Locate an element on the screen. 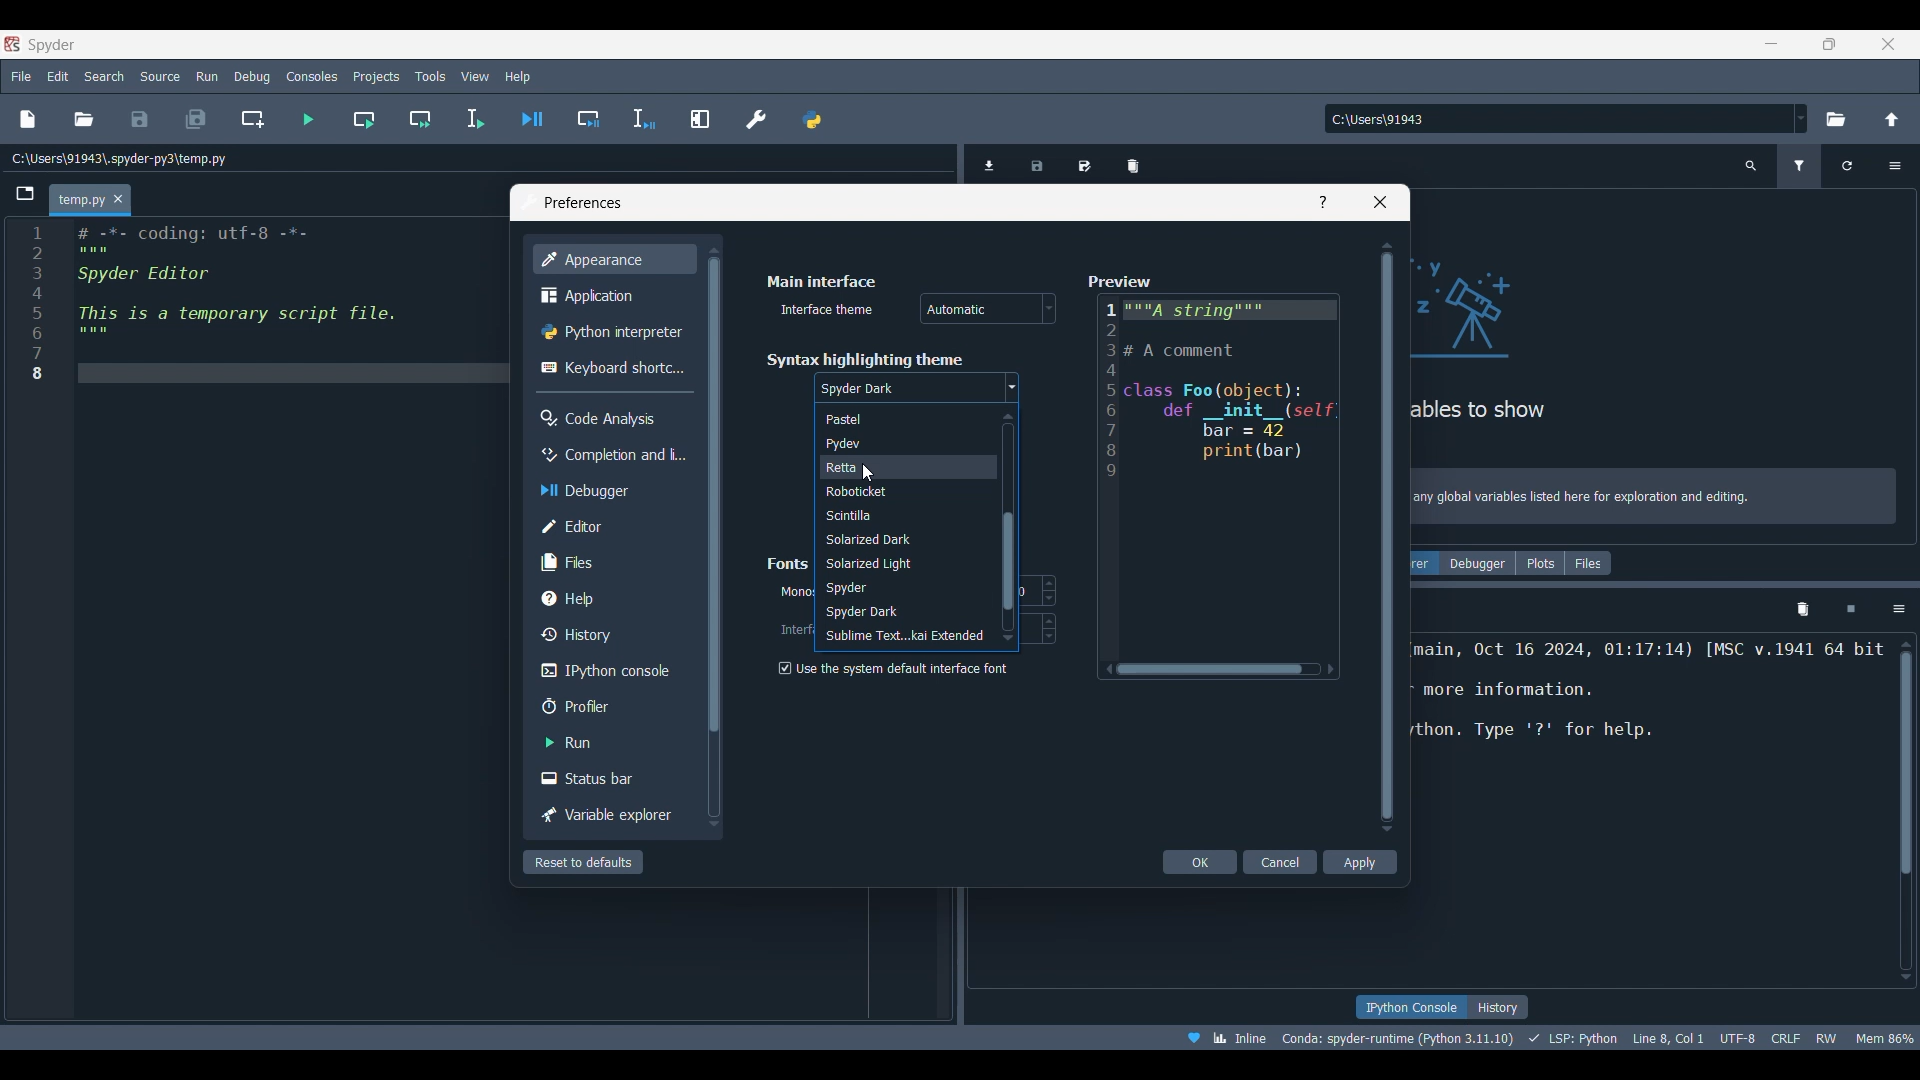  inline is located at coordinates (1220, 1036).